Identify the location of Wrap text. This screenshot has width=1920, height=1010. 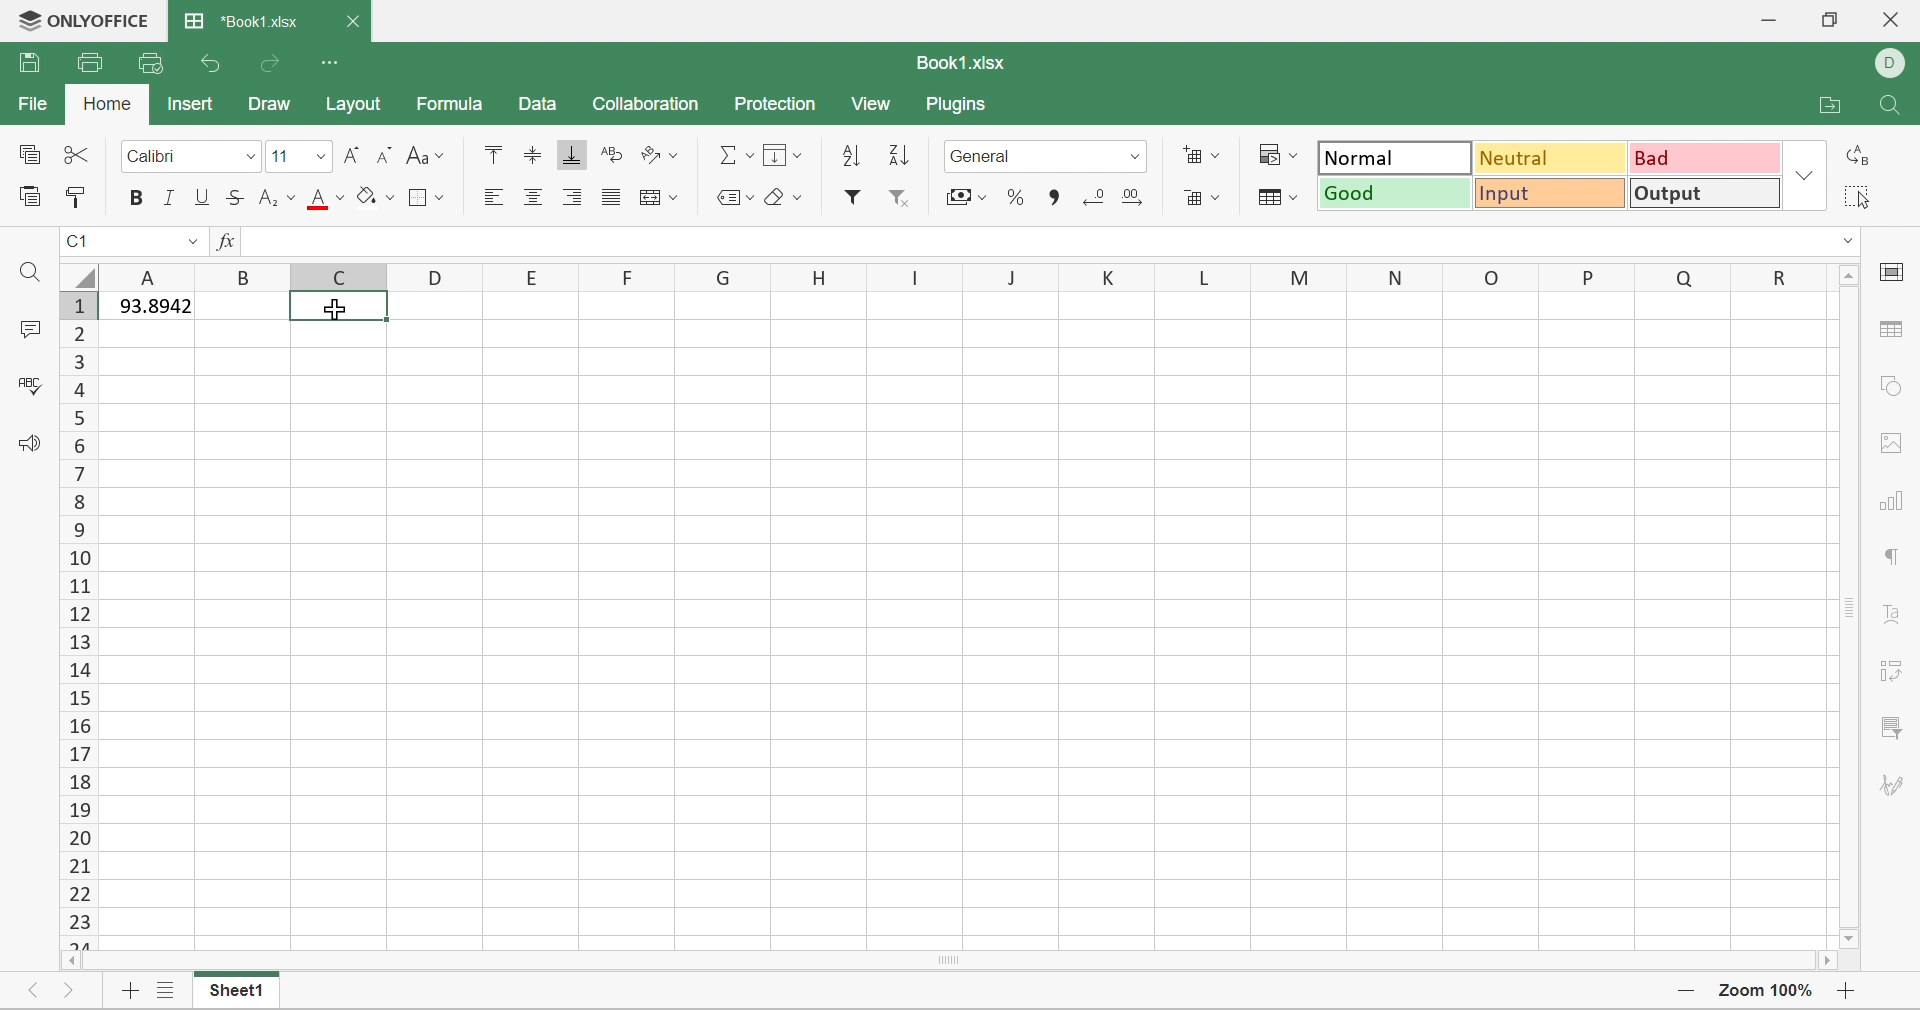
(610, 157).